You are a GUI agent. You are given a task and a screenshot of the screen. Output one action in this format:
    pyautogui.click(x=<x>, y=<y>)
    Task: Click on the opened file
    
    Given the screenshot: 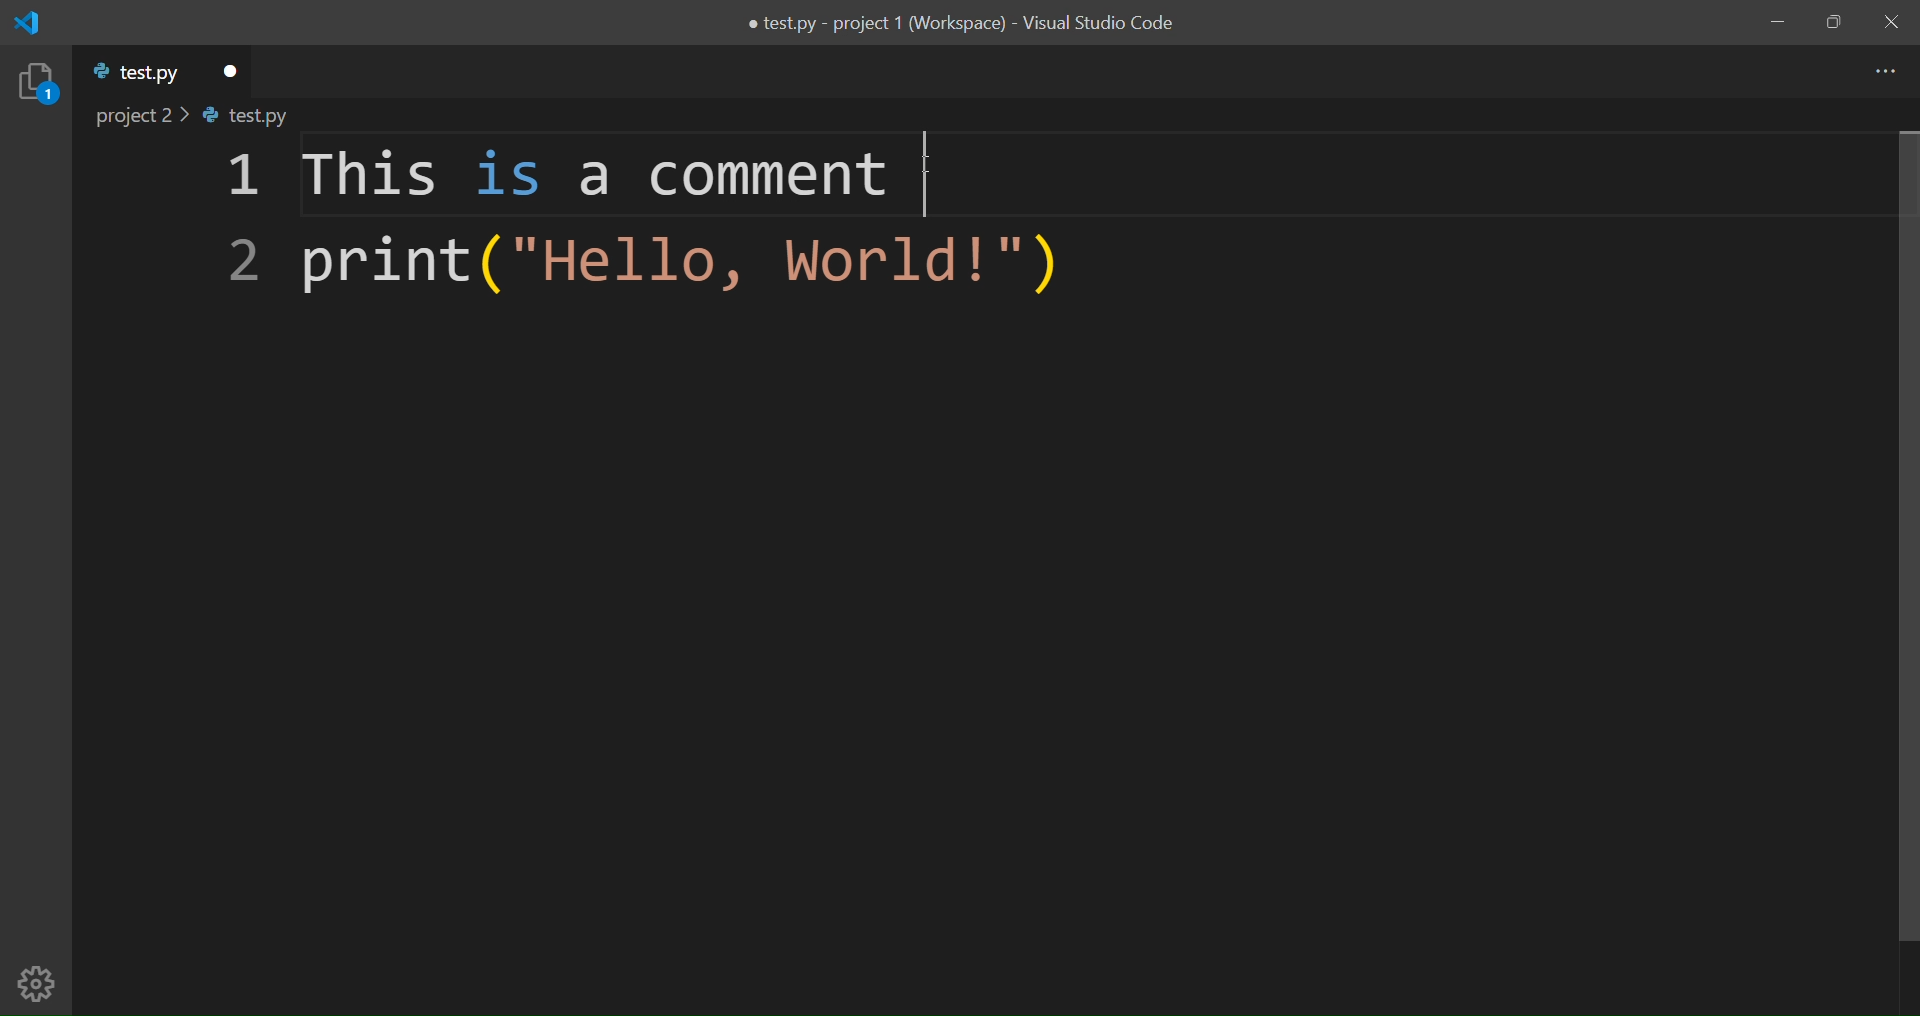 What is the action you would take?
    pyautogui.click(x=132, y=75)
    